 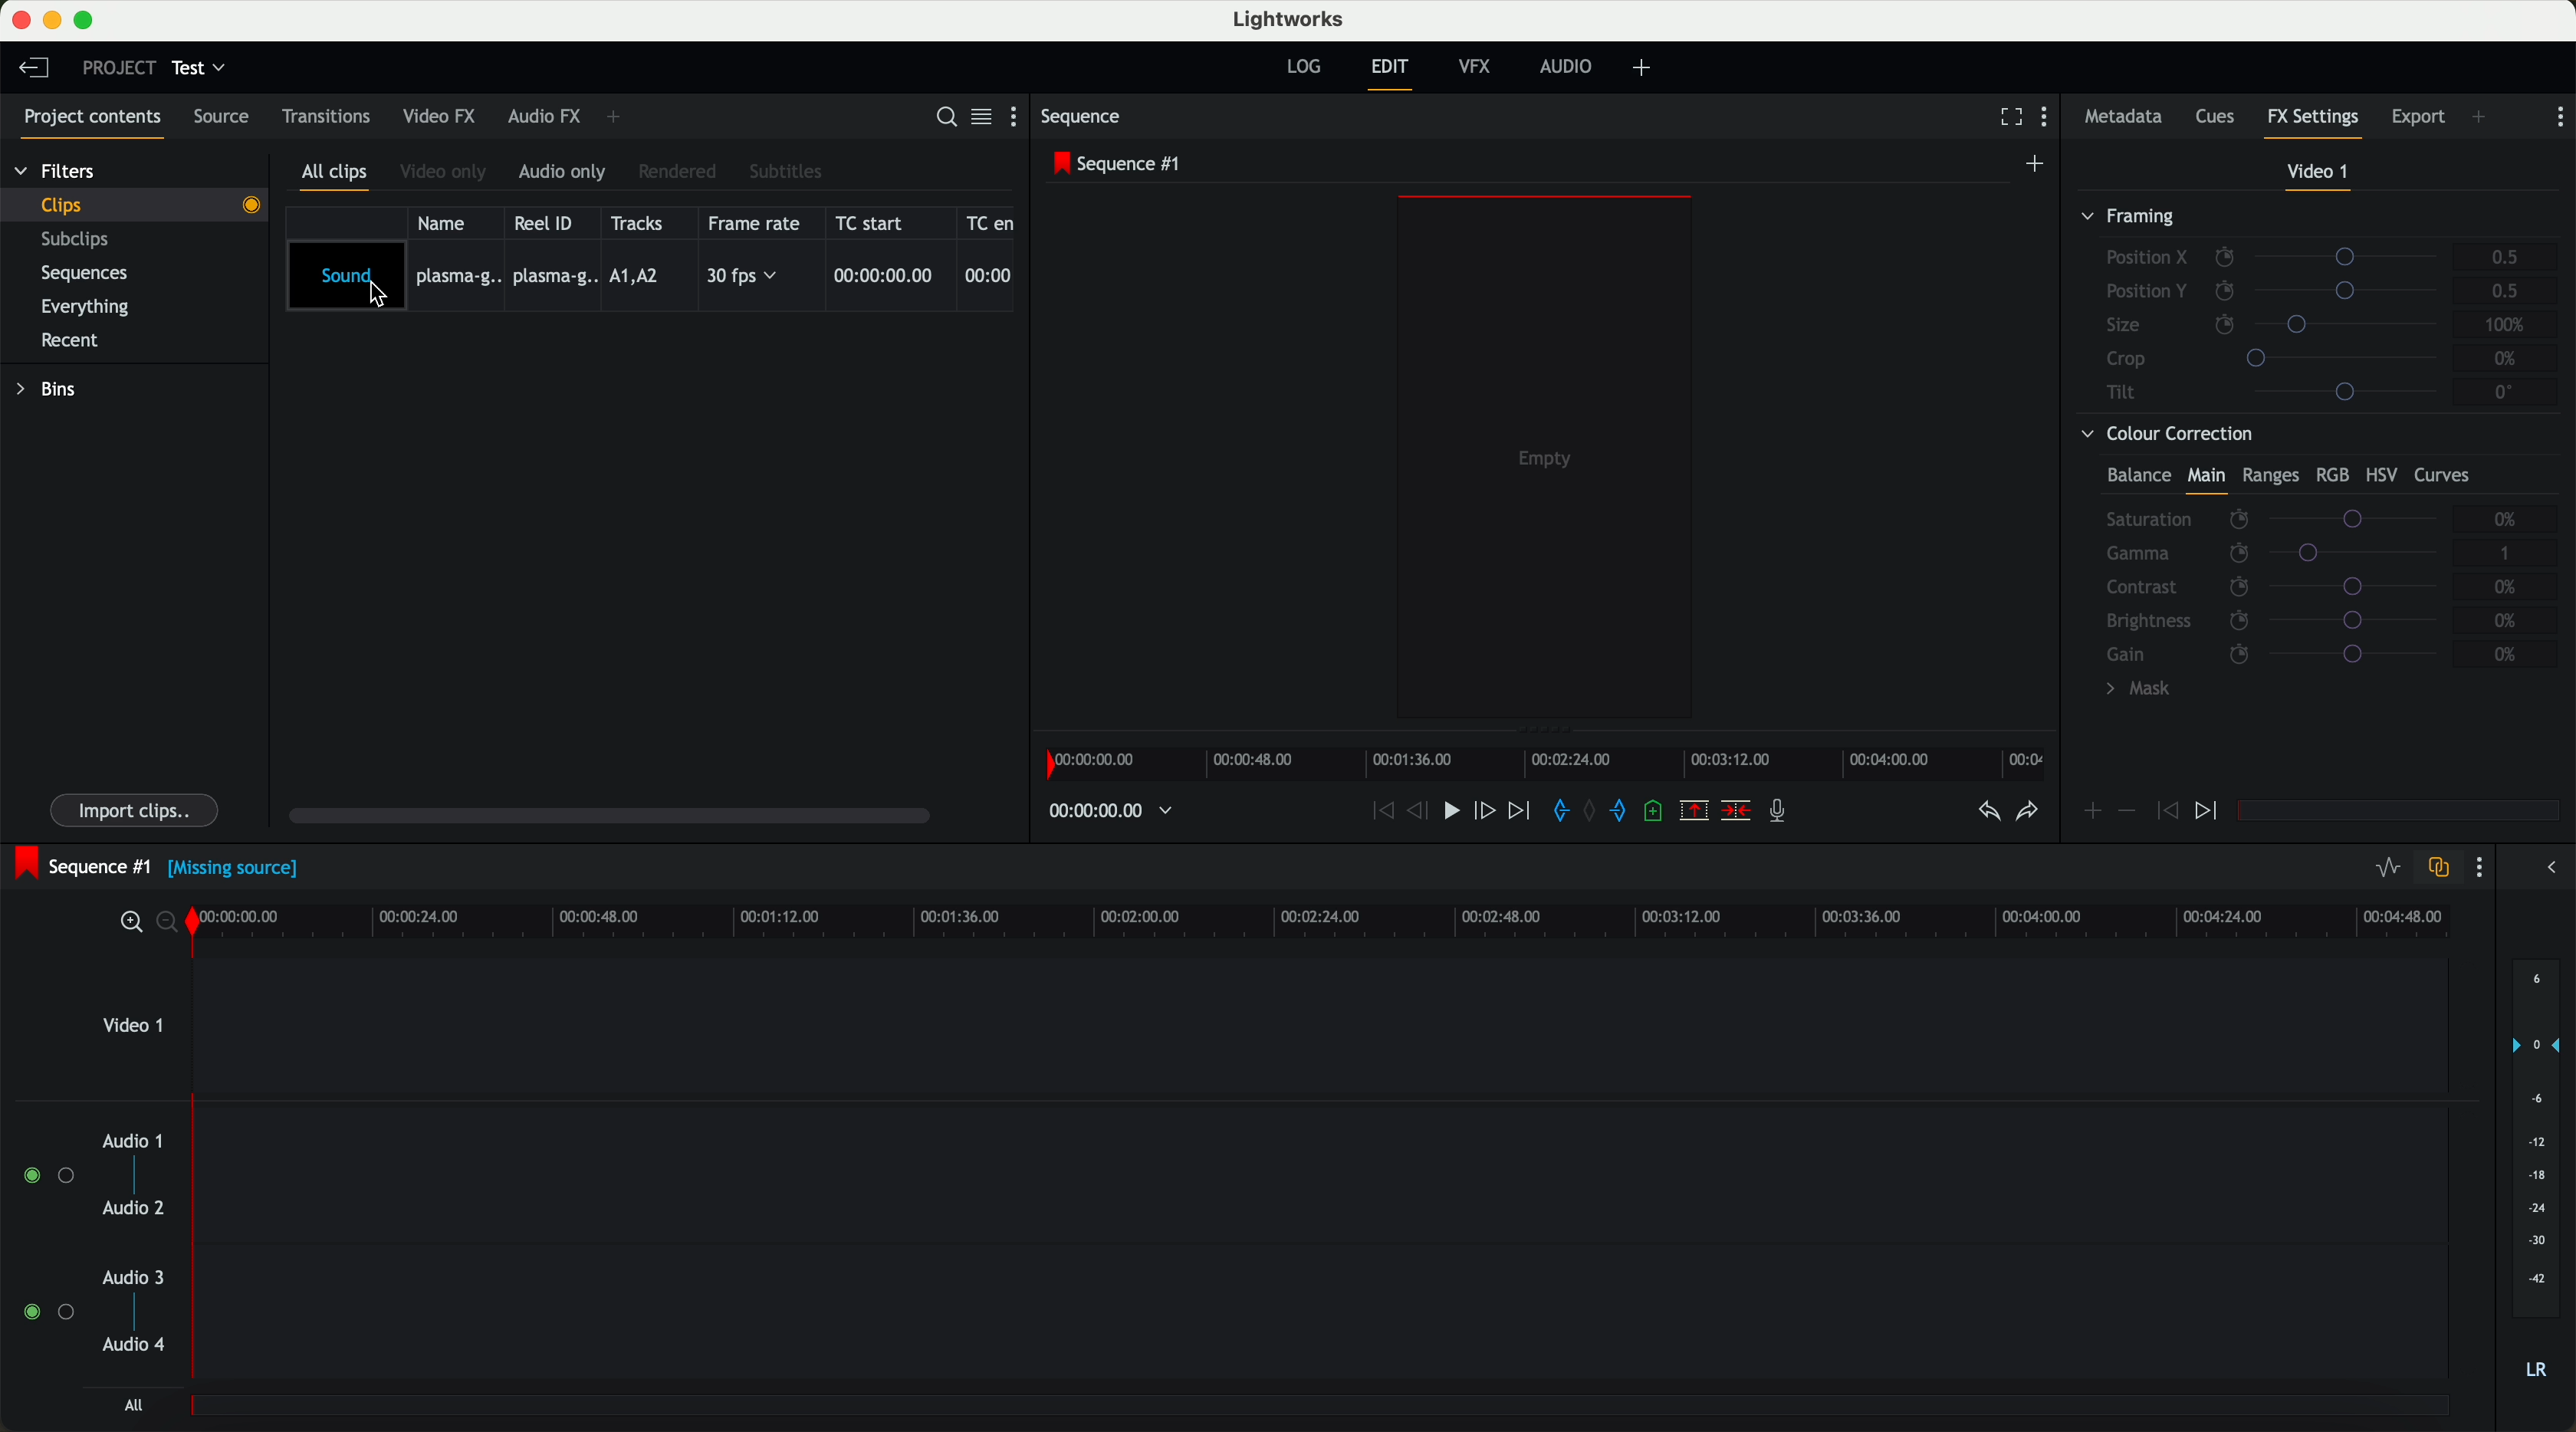 What do you see at coordinates (1562, 812) in the screenshot?
I see `add in mark` at bounding box center [1562, 812].